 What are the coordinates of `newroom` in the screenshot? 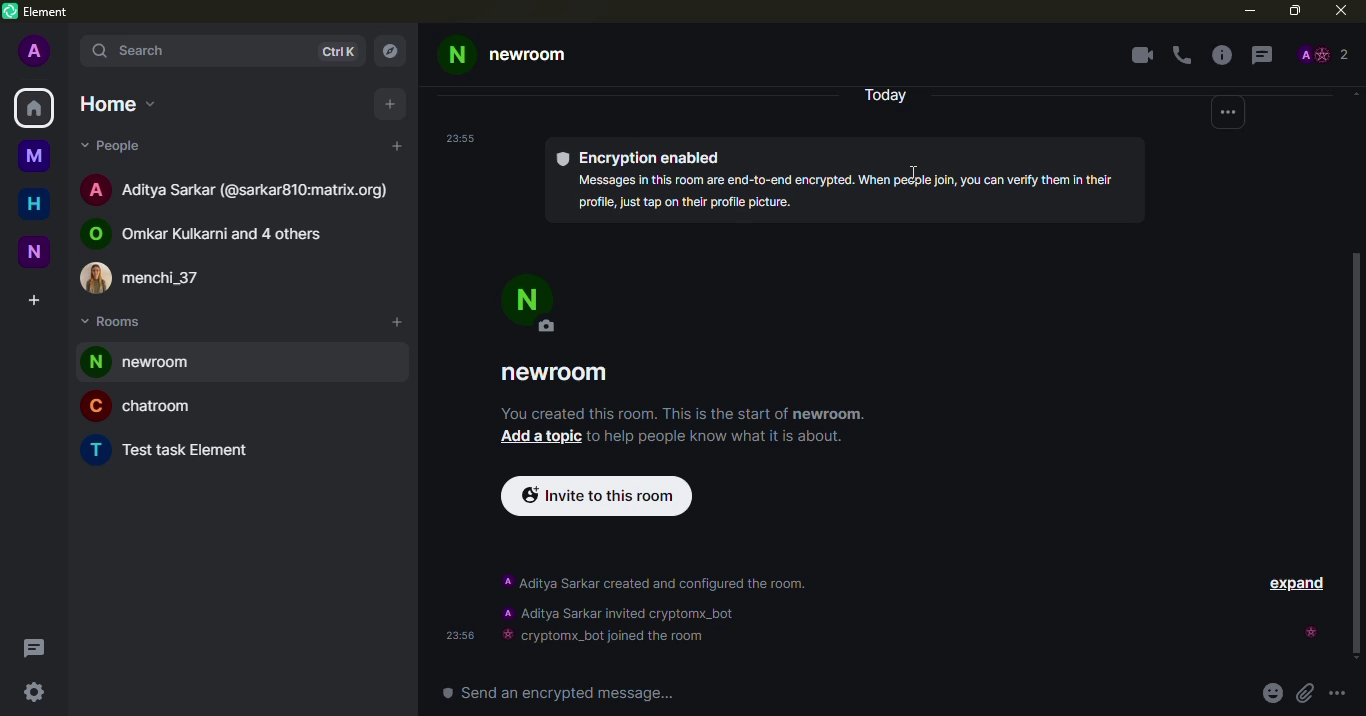 It's located at (558, 372).